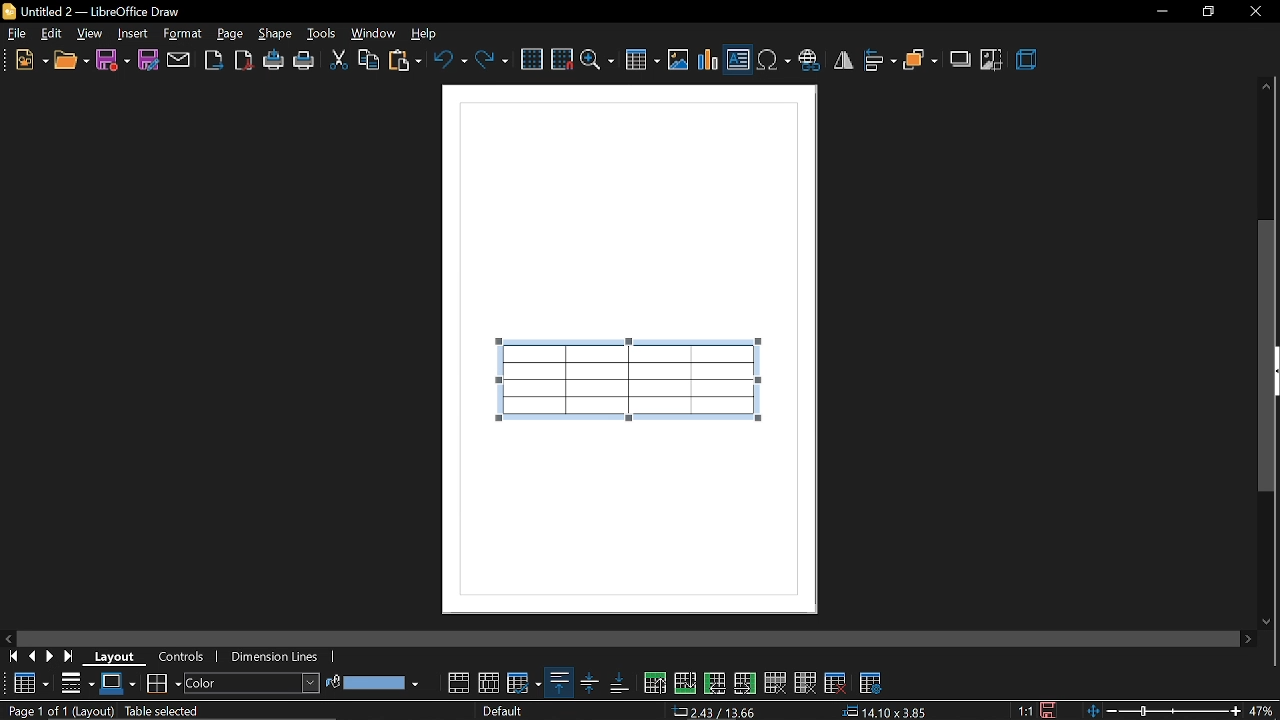 Image resolution: width=1280 pixels, height=720 pixels. I want to click on grid, so click(533, 60).